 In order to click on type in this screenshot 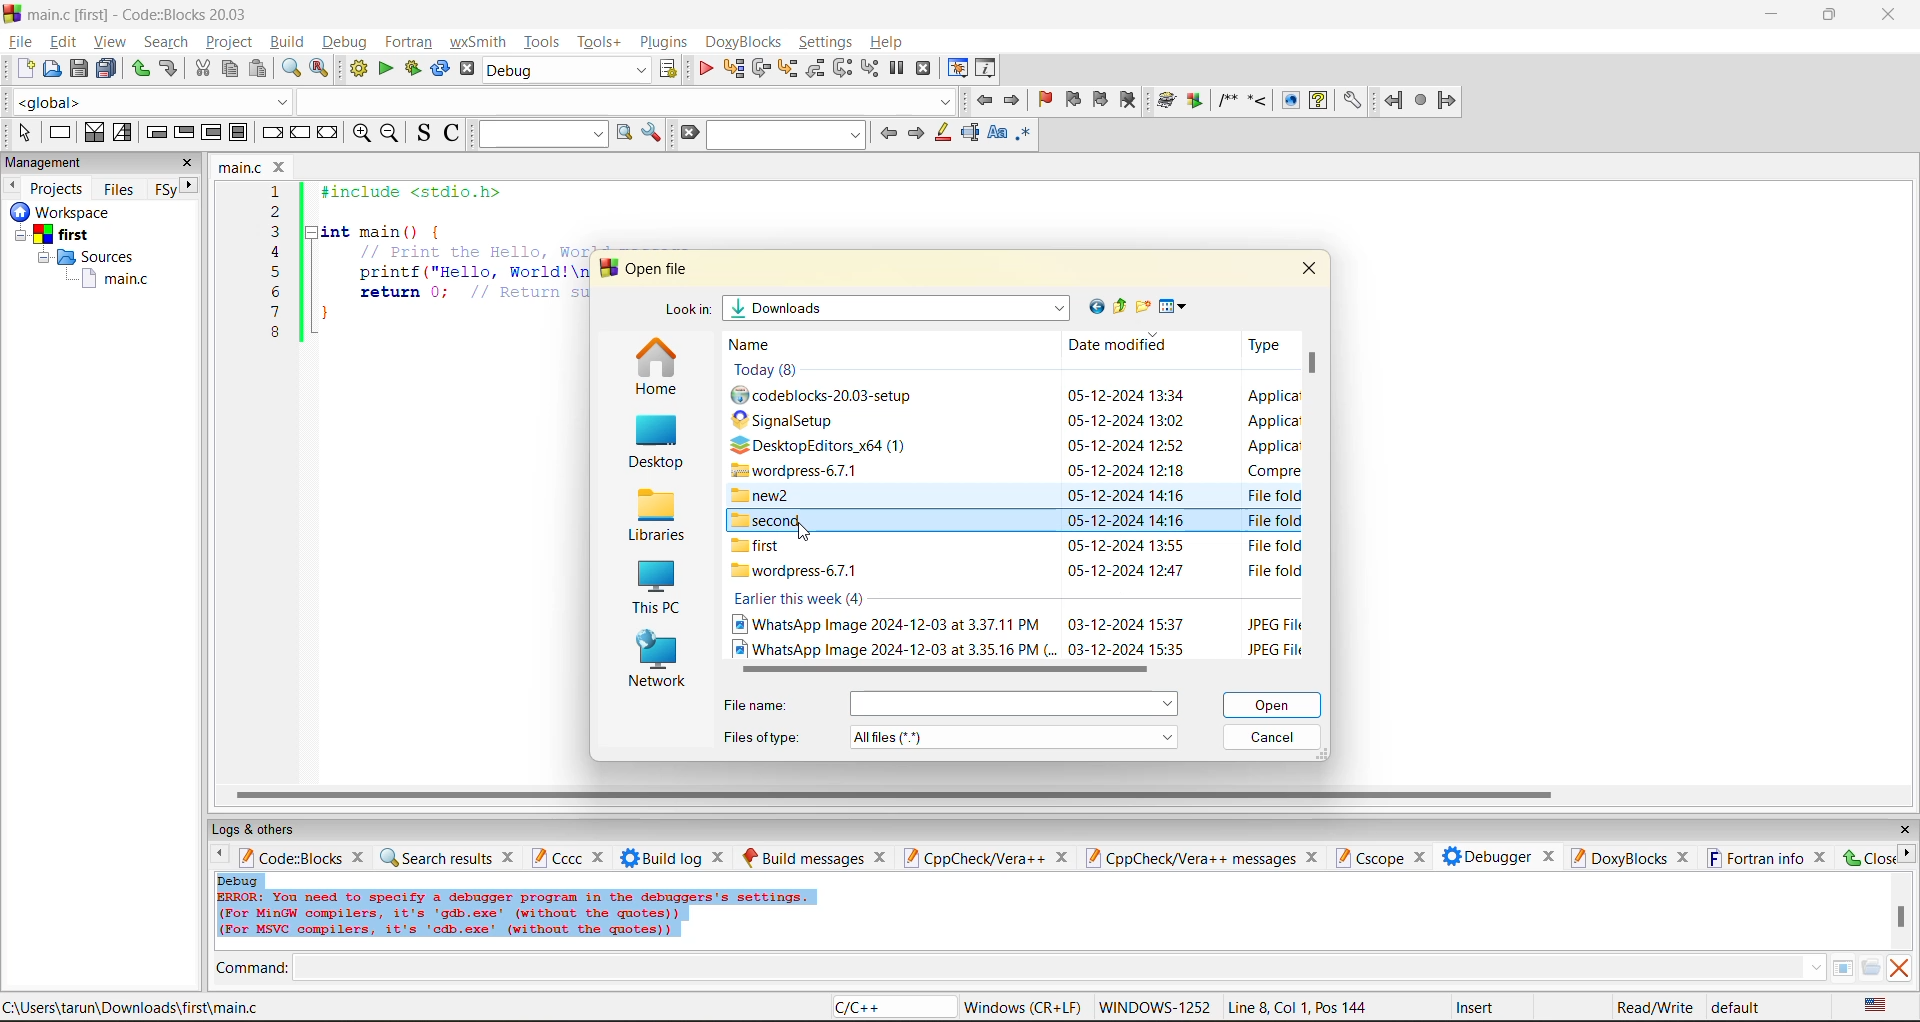, I will do `click(1274, 623)`.